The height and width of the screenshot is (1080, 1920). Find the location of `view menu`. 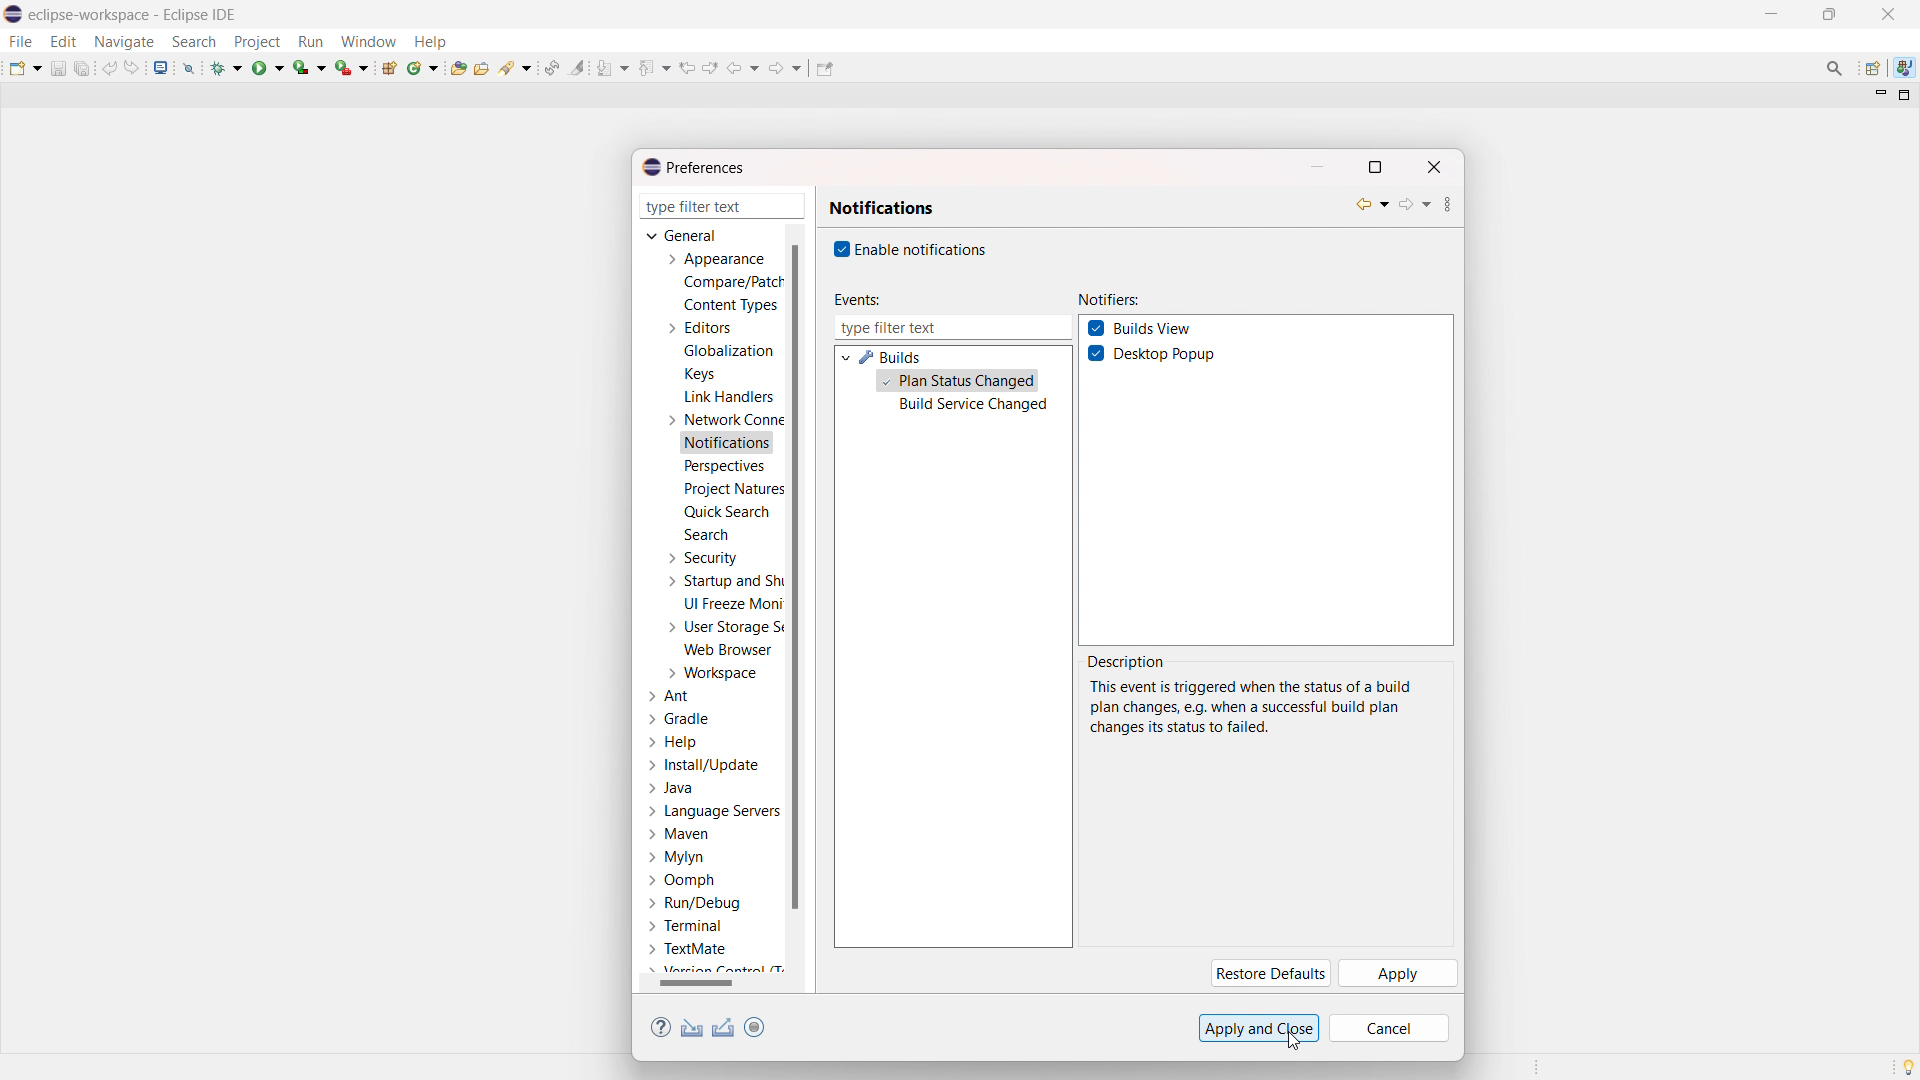

view menu is located at coordinates (1448, 207).